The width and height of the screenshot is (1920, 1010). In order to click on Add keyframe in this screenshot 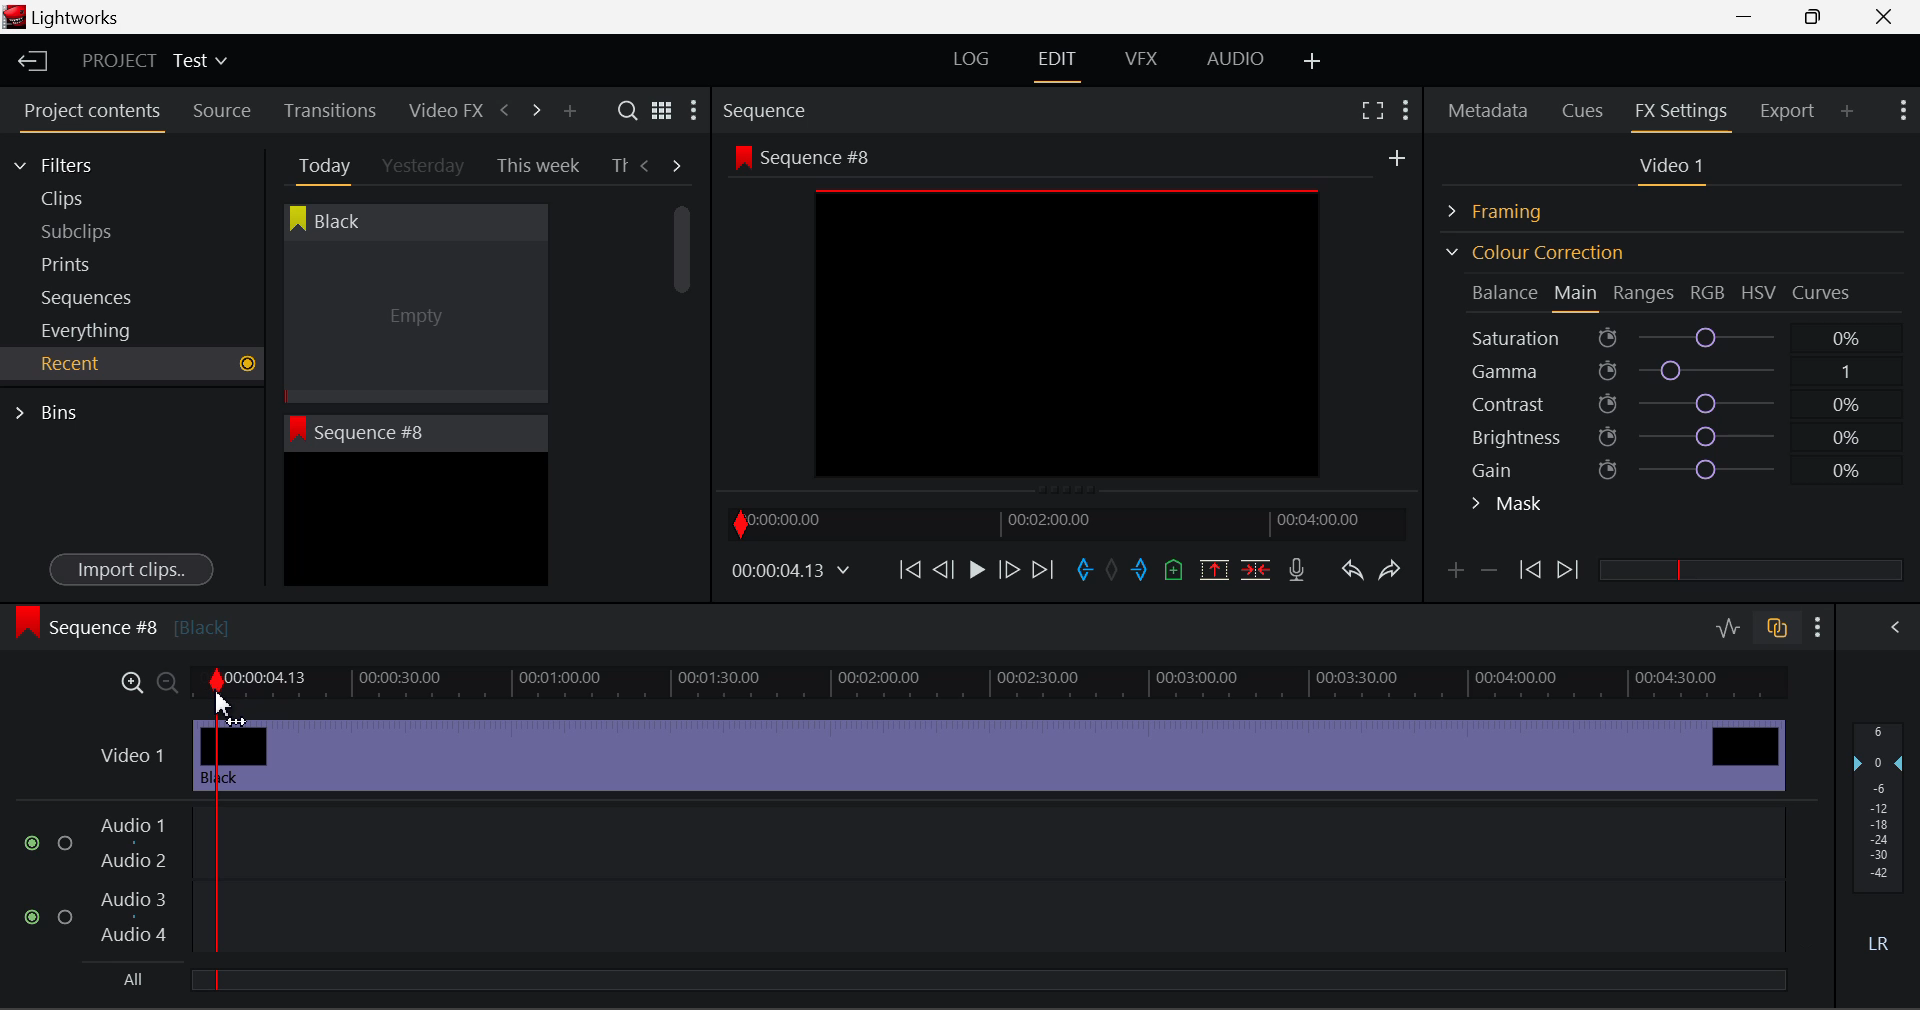, I will do `click(1452, 574)`.